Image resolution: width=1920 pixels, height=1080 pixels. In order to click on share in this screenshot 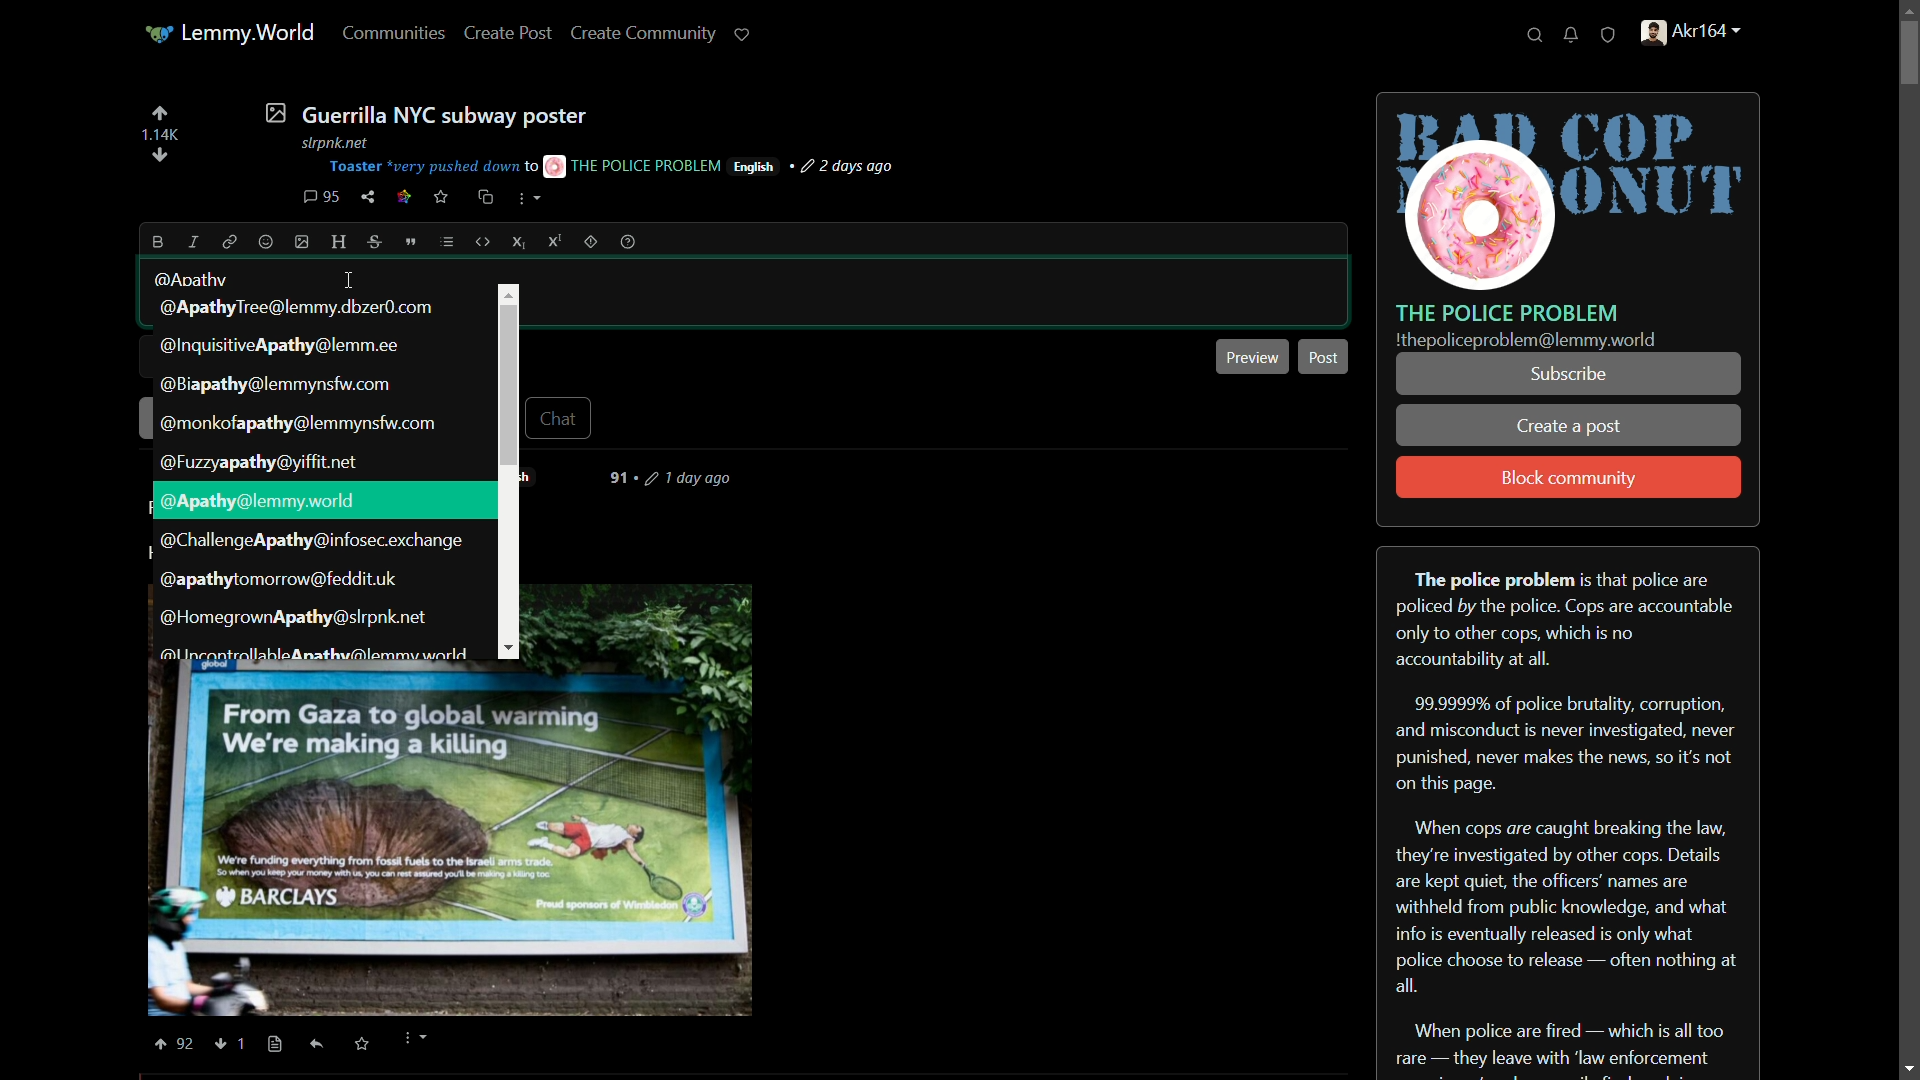, I will do `click(368, 197)`.